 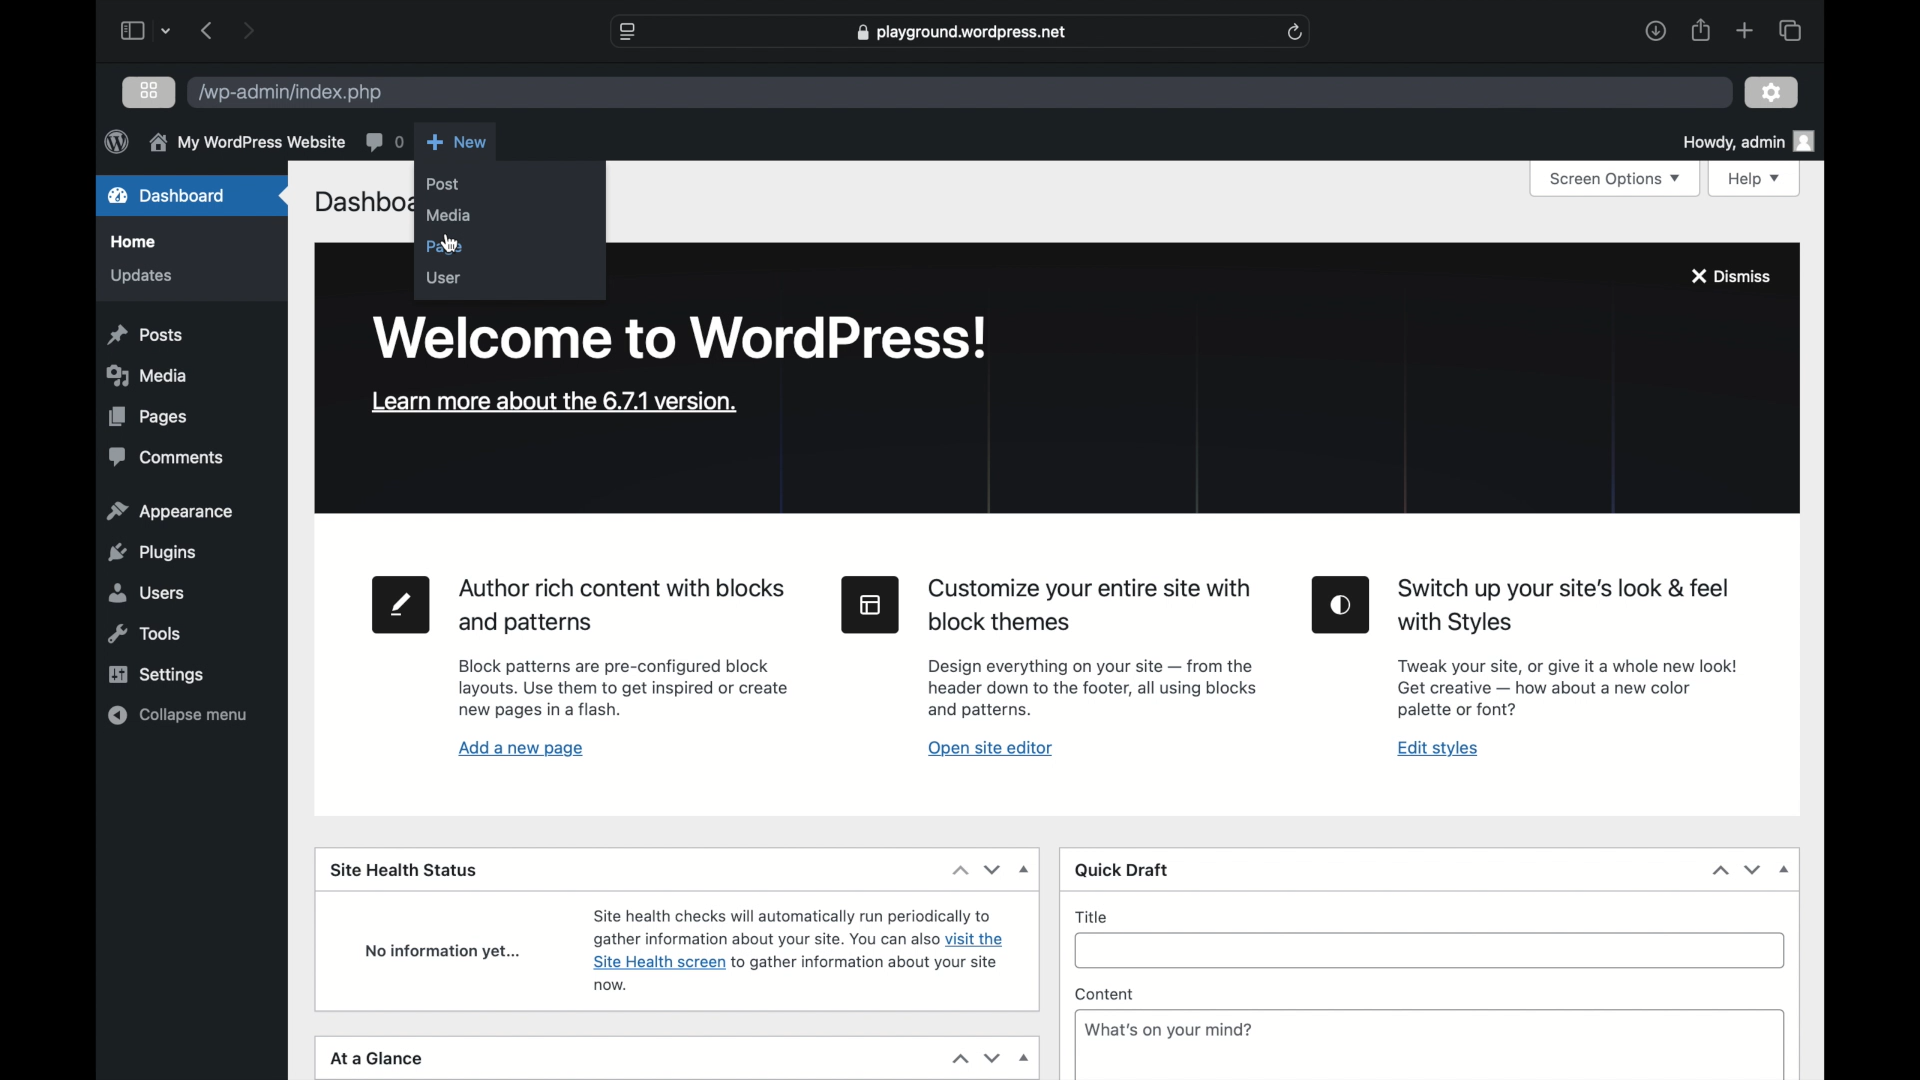 I want to click on dropdown, so click(x=1026, y=869).